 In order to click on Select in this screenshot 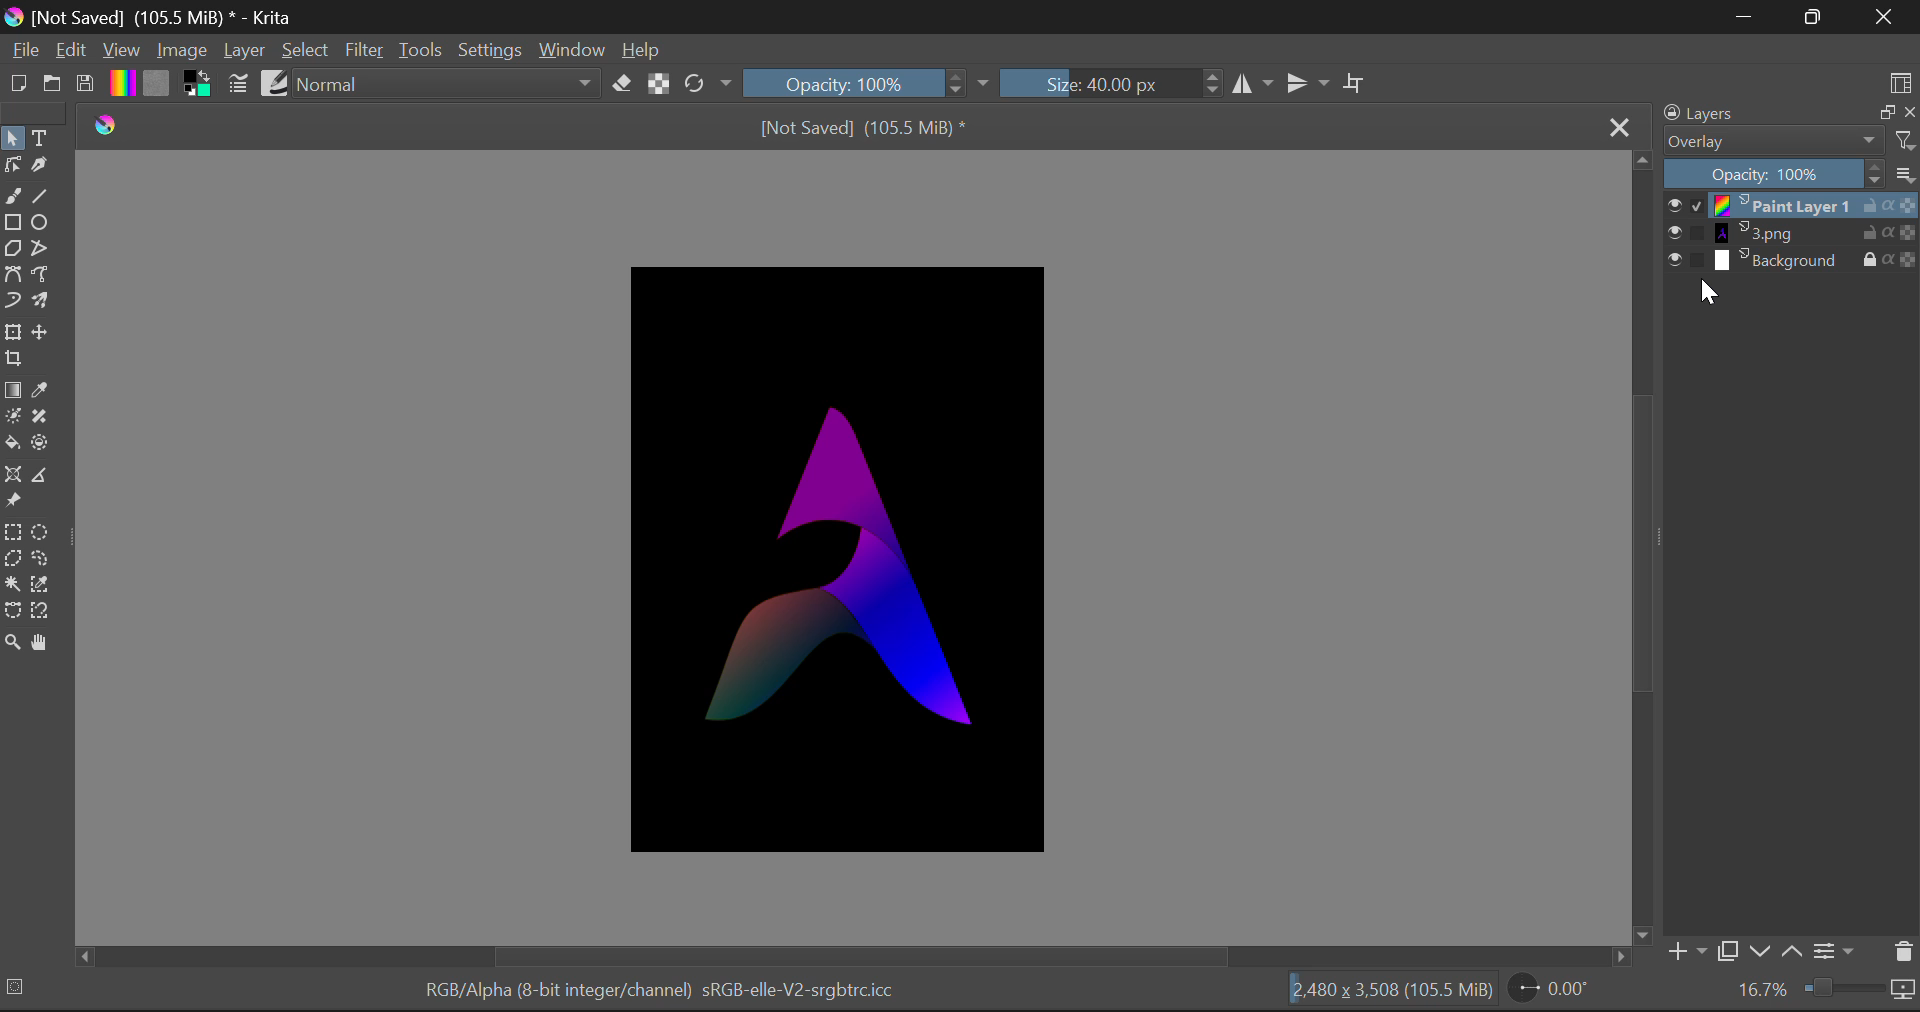, I will do `click(12, 138)`.